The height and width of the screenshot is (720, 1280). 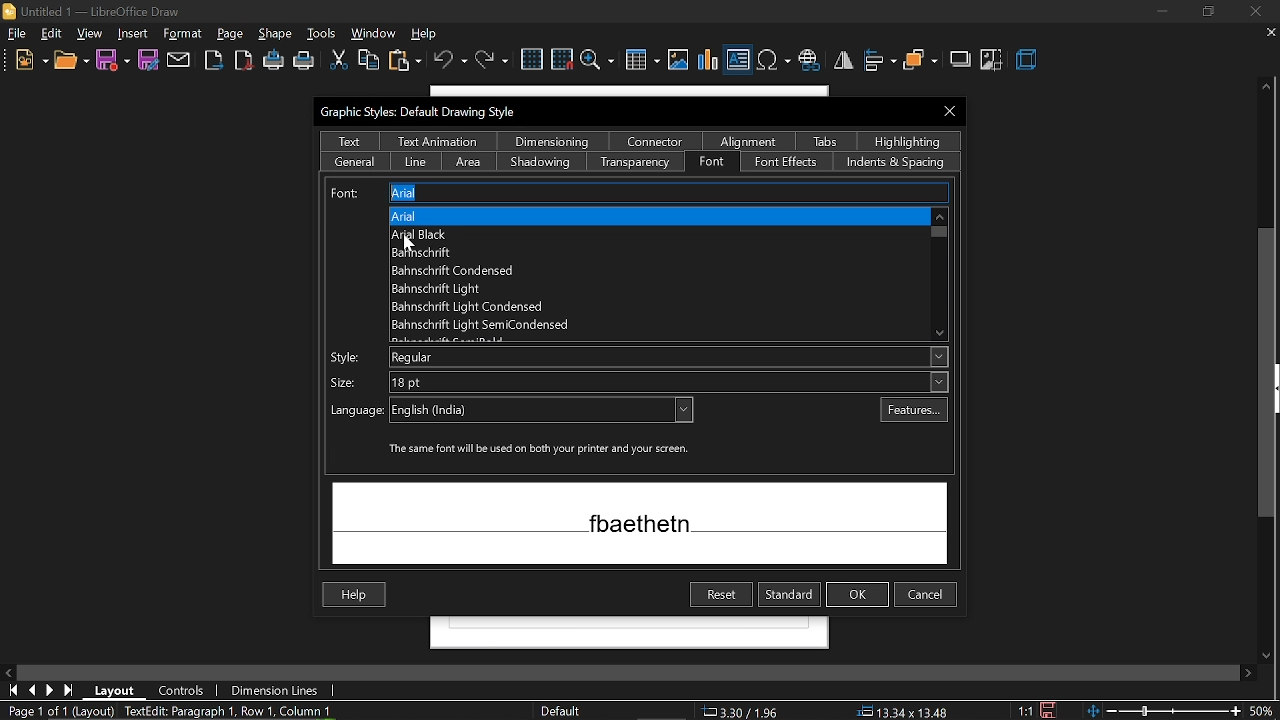 I want to click on Cursor, so click(x=410, y=242).